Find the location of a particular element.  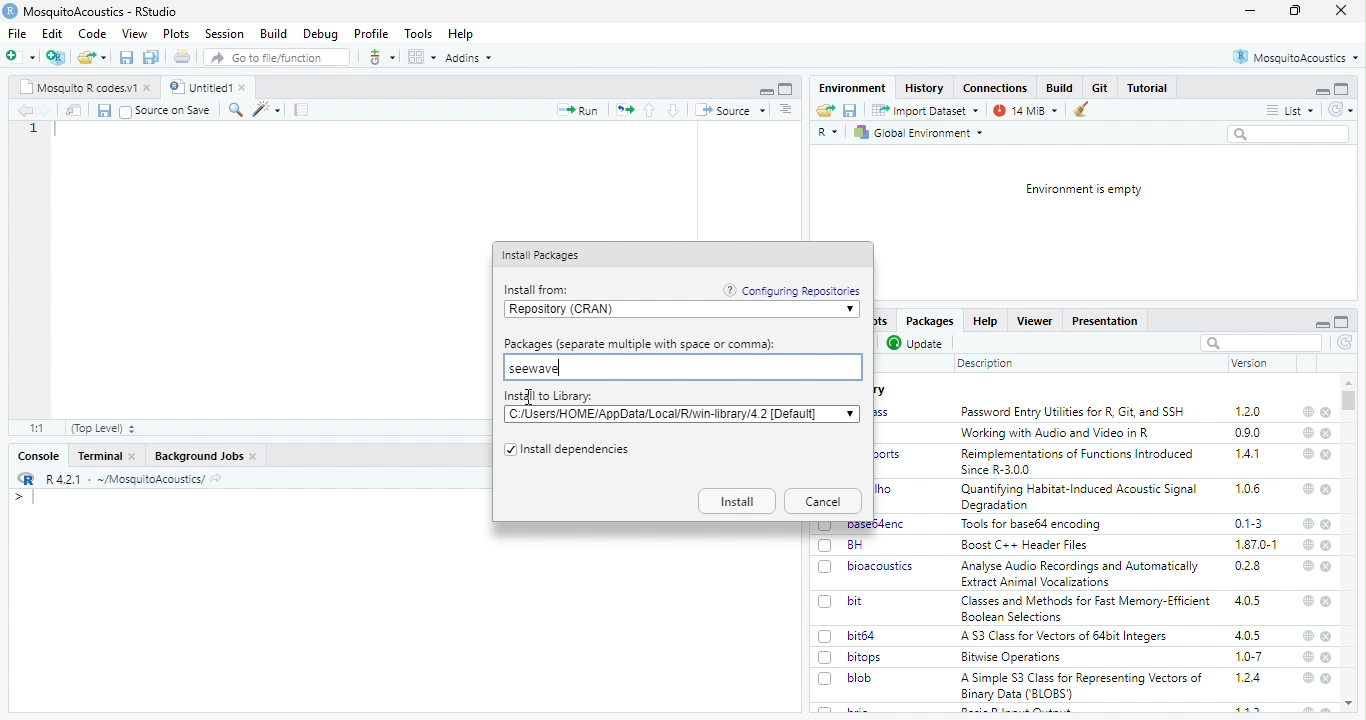

Cancel is located at coordinates (824, 501).